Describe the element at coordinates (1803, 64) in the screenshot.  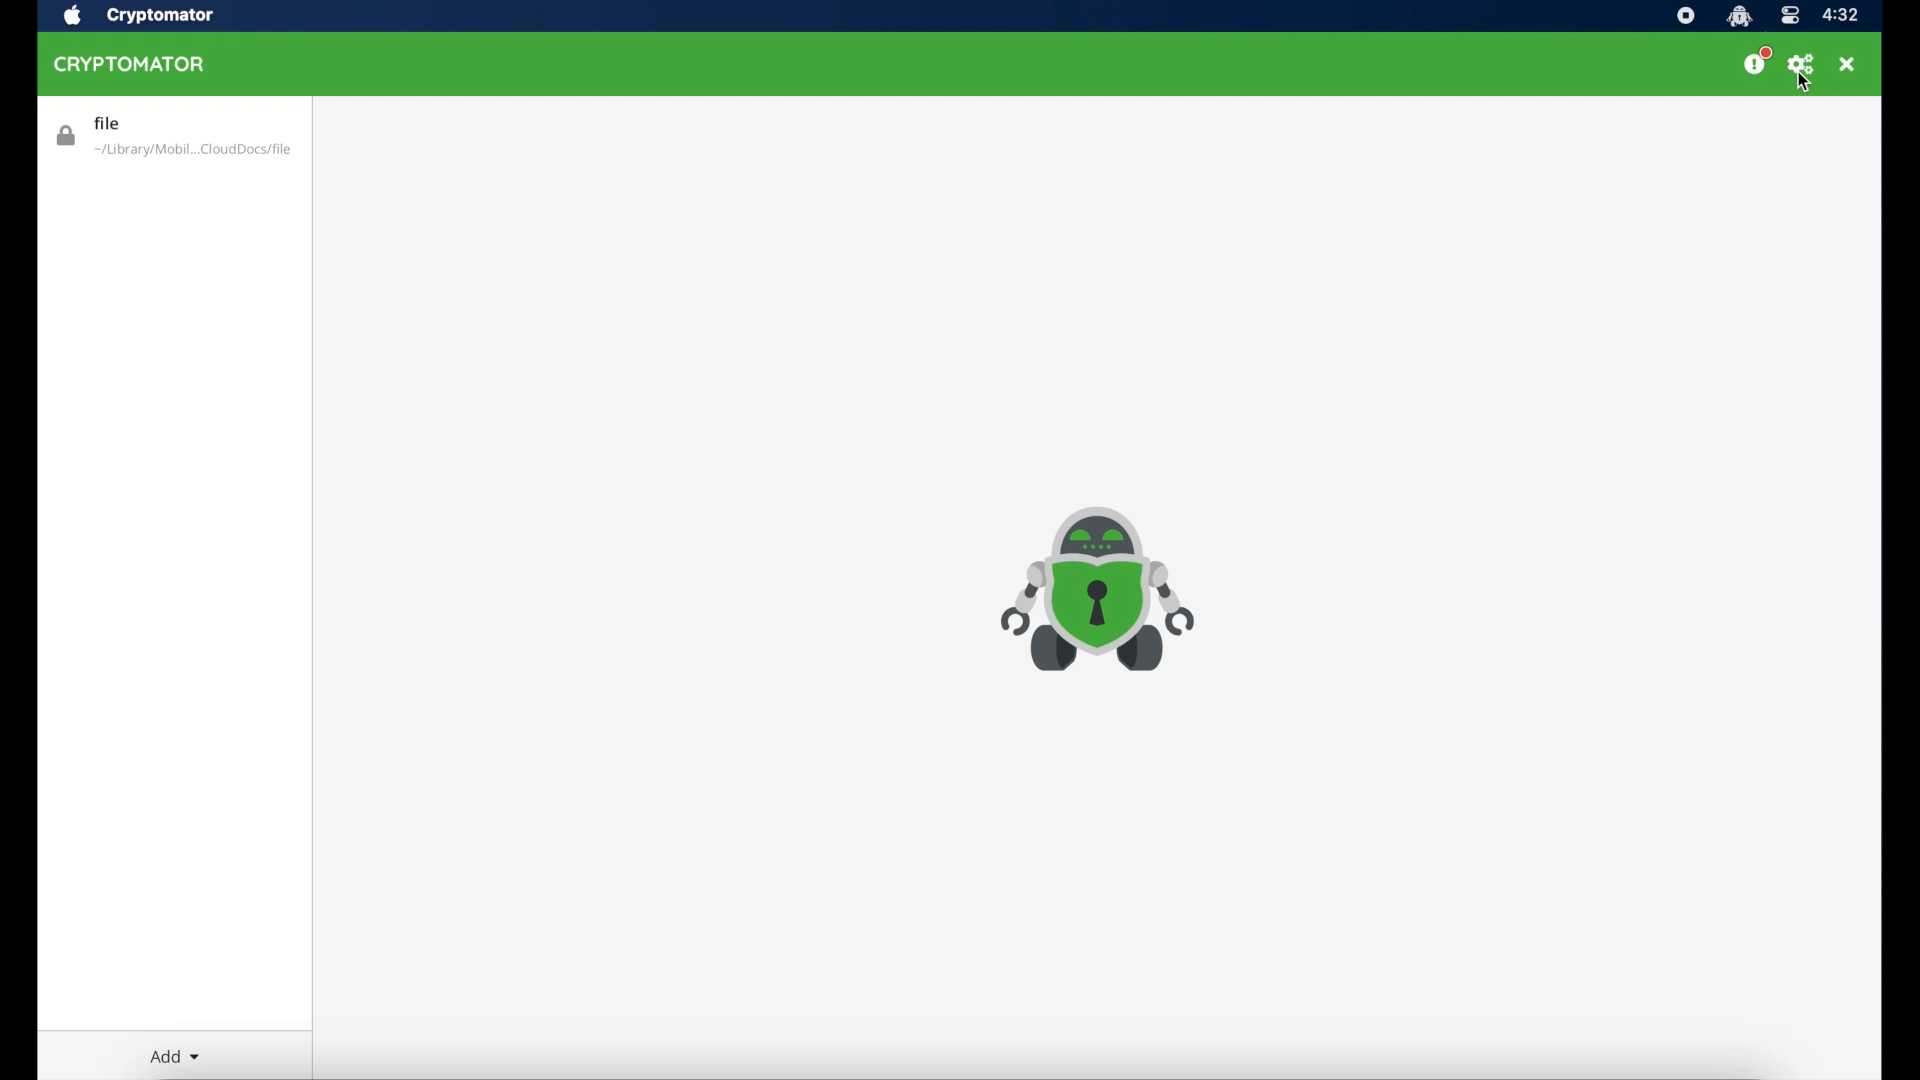
I see `preferences` at that location.